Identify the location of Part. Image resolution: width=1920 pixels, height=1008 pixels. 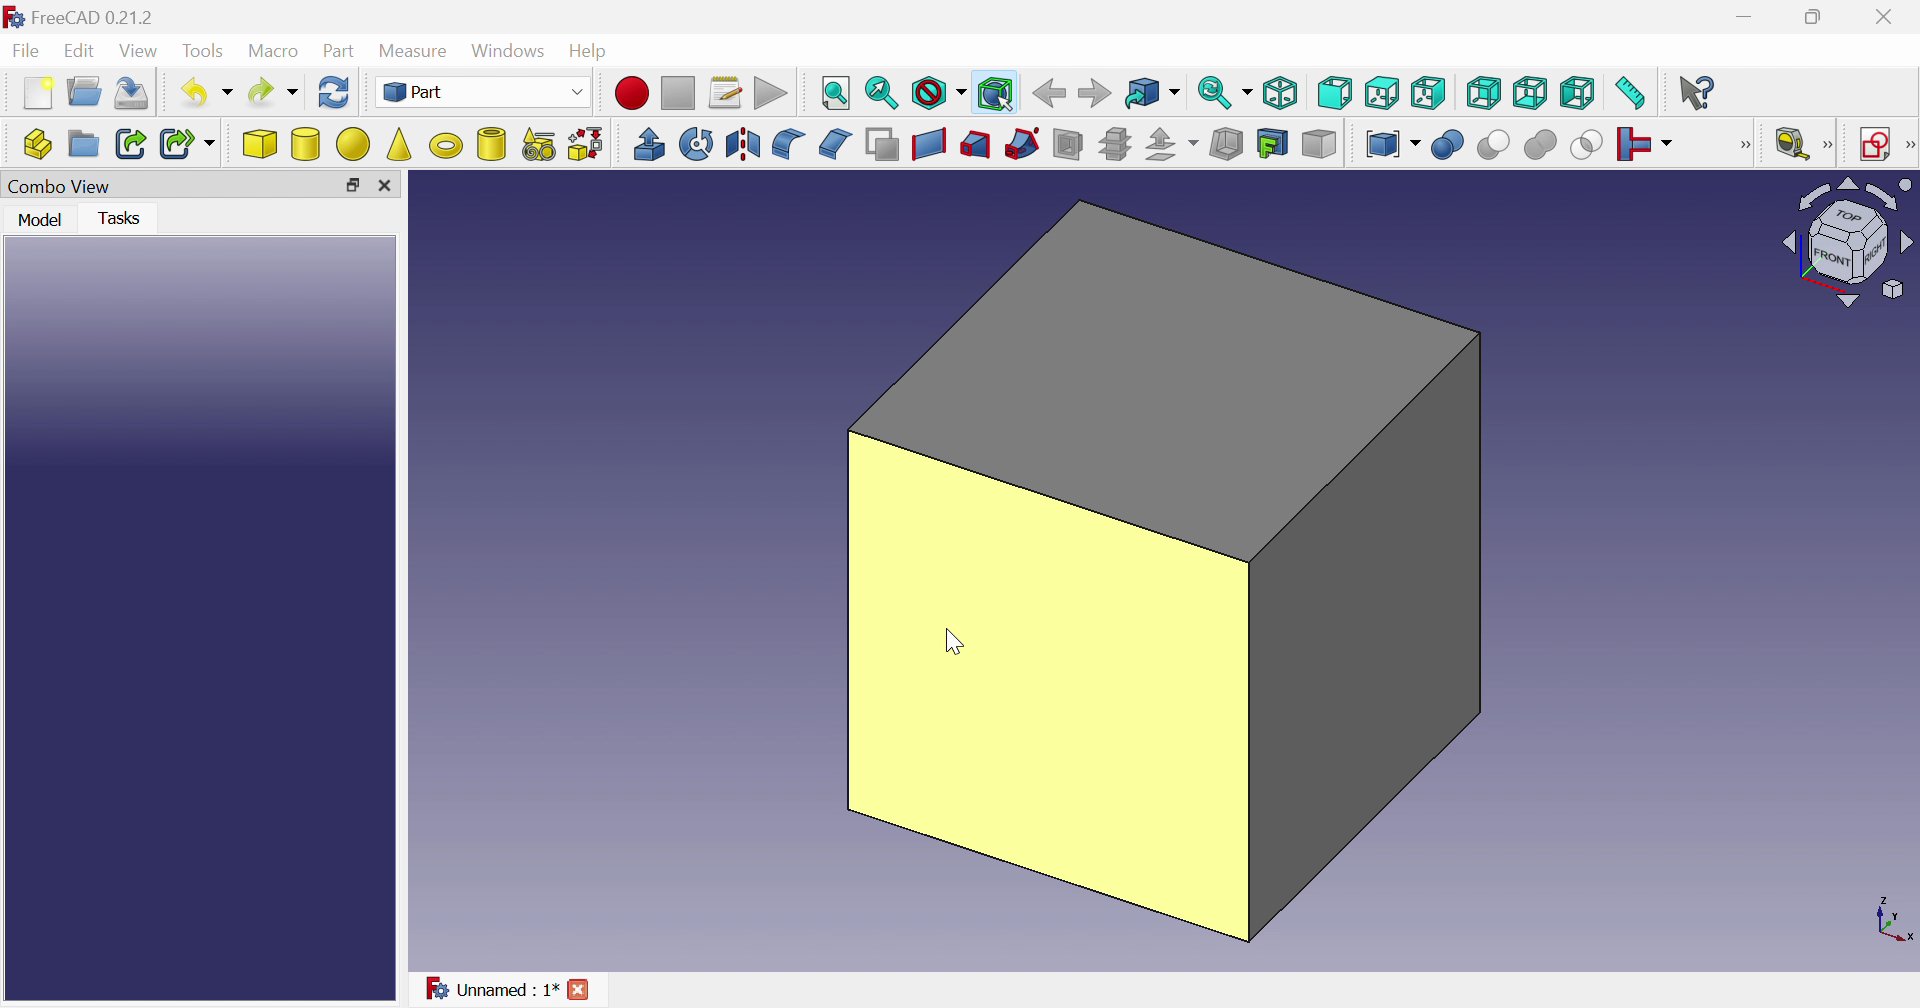
(339, 53).